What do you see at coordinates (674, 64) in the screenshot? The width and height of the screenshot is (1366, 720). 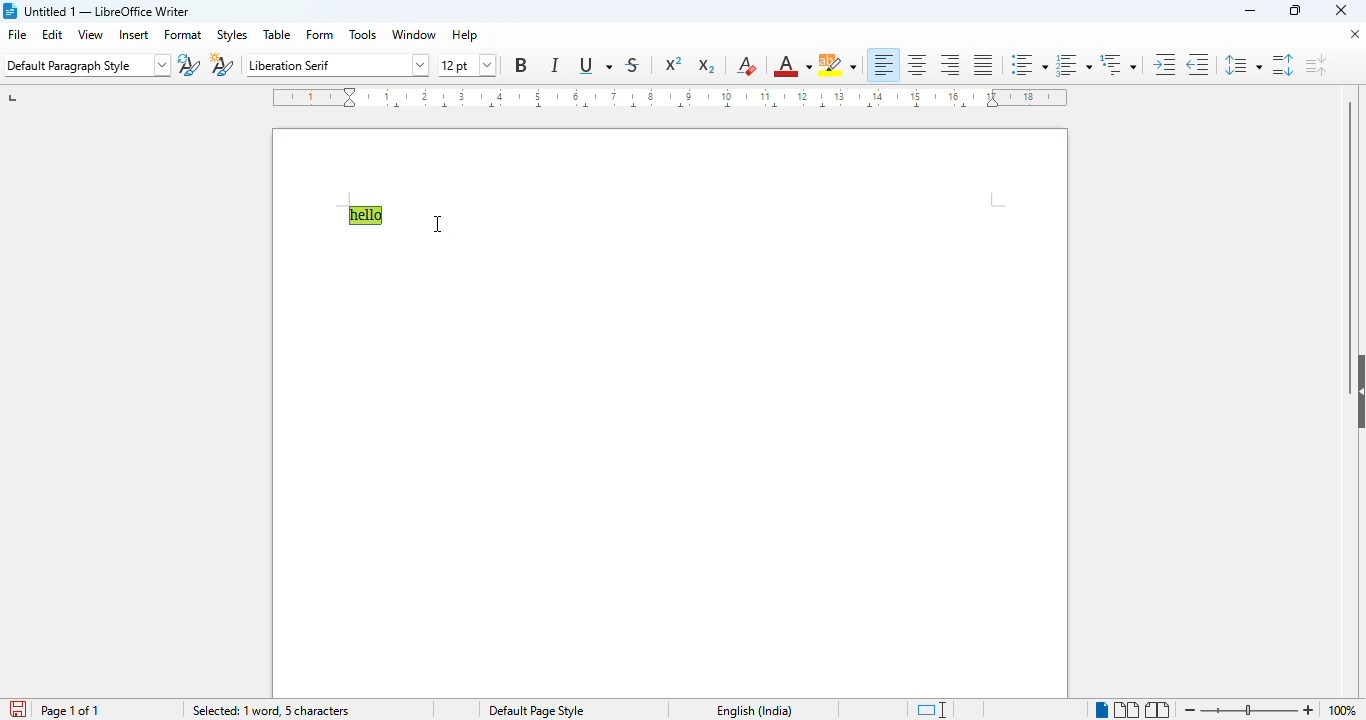 I see `superscript` at bounding box center [674, 64].